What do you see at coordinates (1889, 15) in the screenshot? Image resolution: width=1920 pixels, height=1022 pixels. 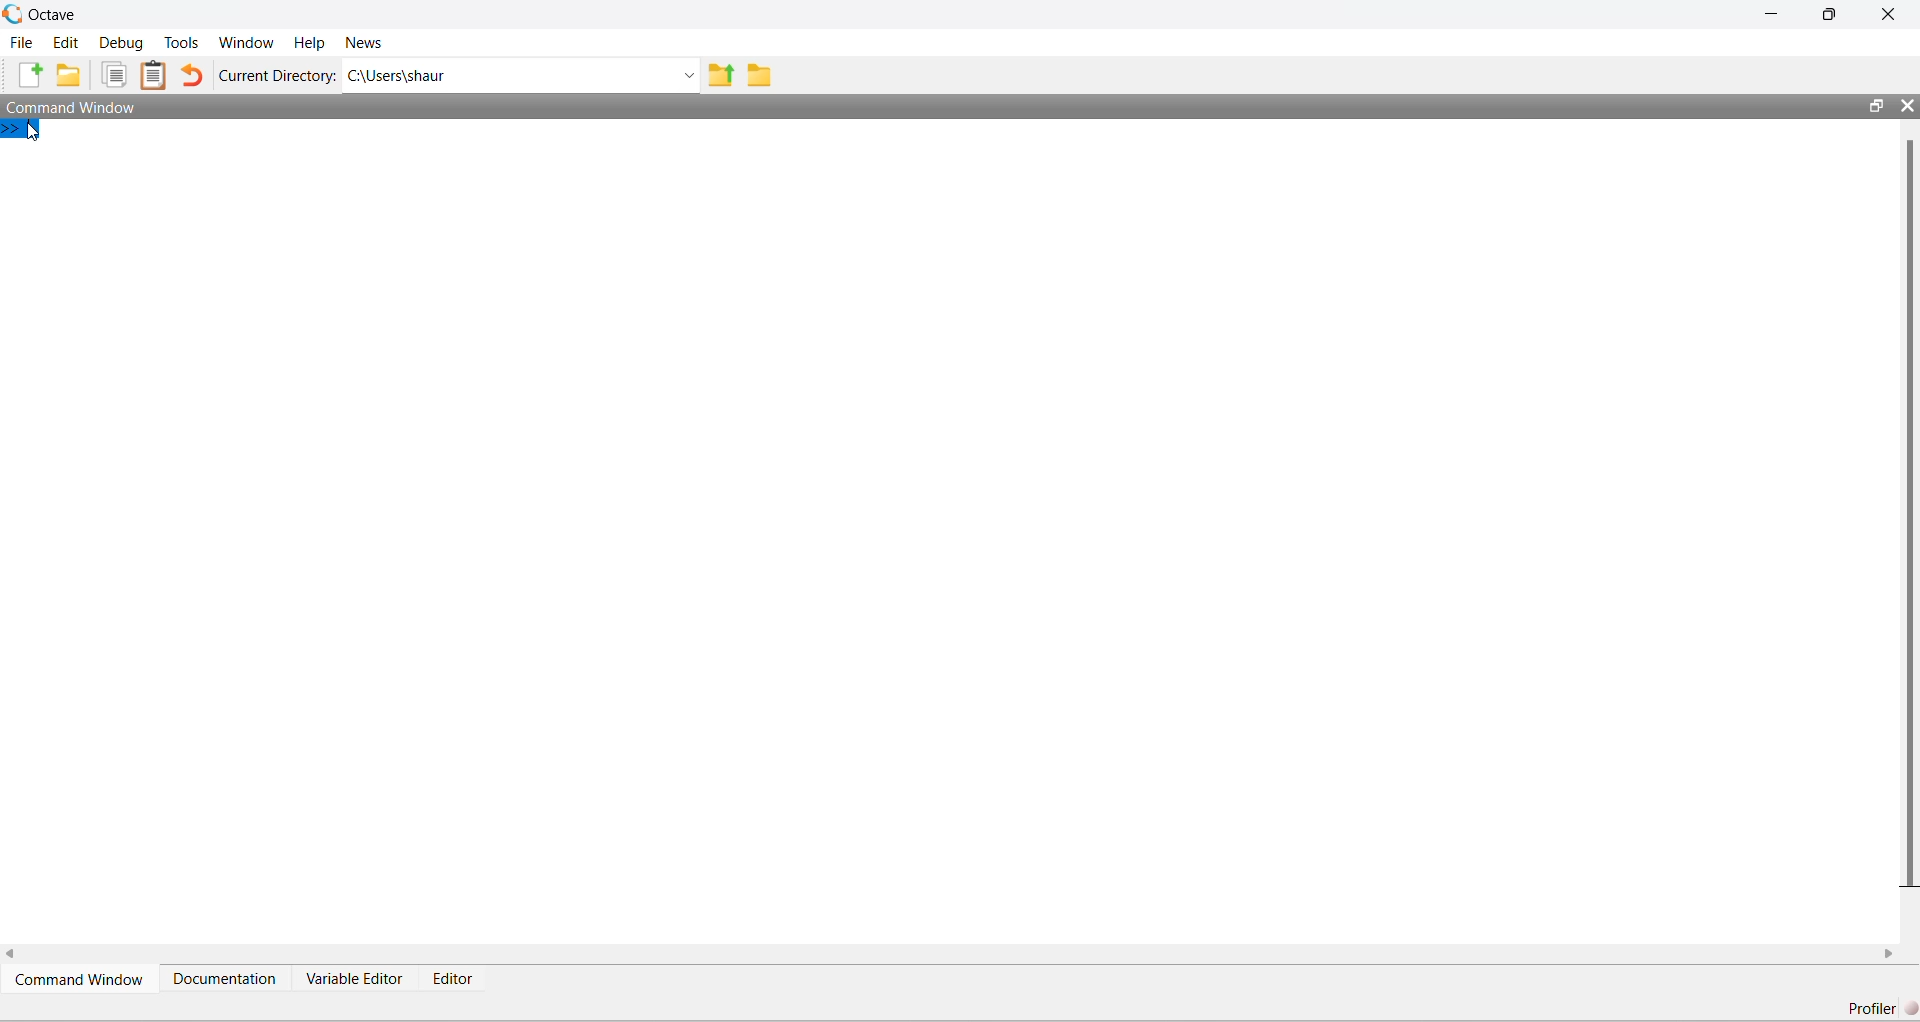 I see `Close` at bounding box center [1889, 15].